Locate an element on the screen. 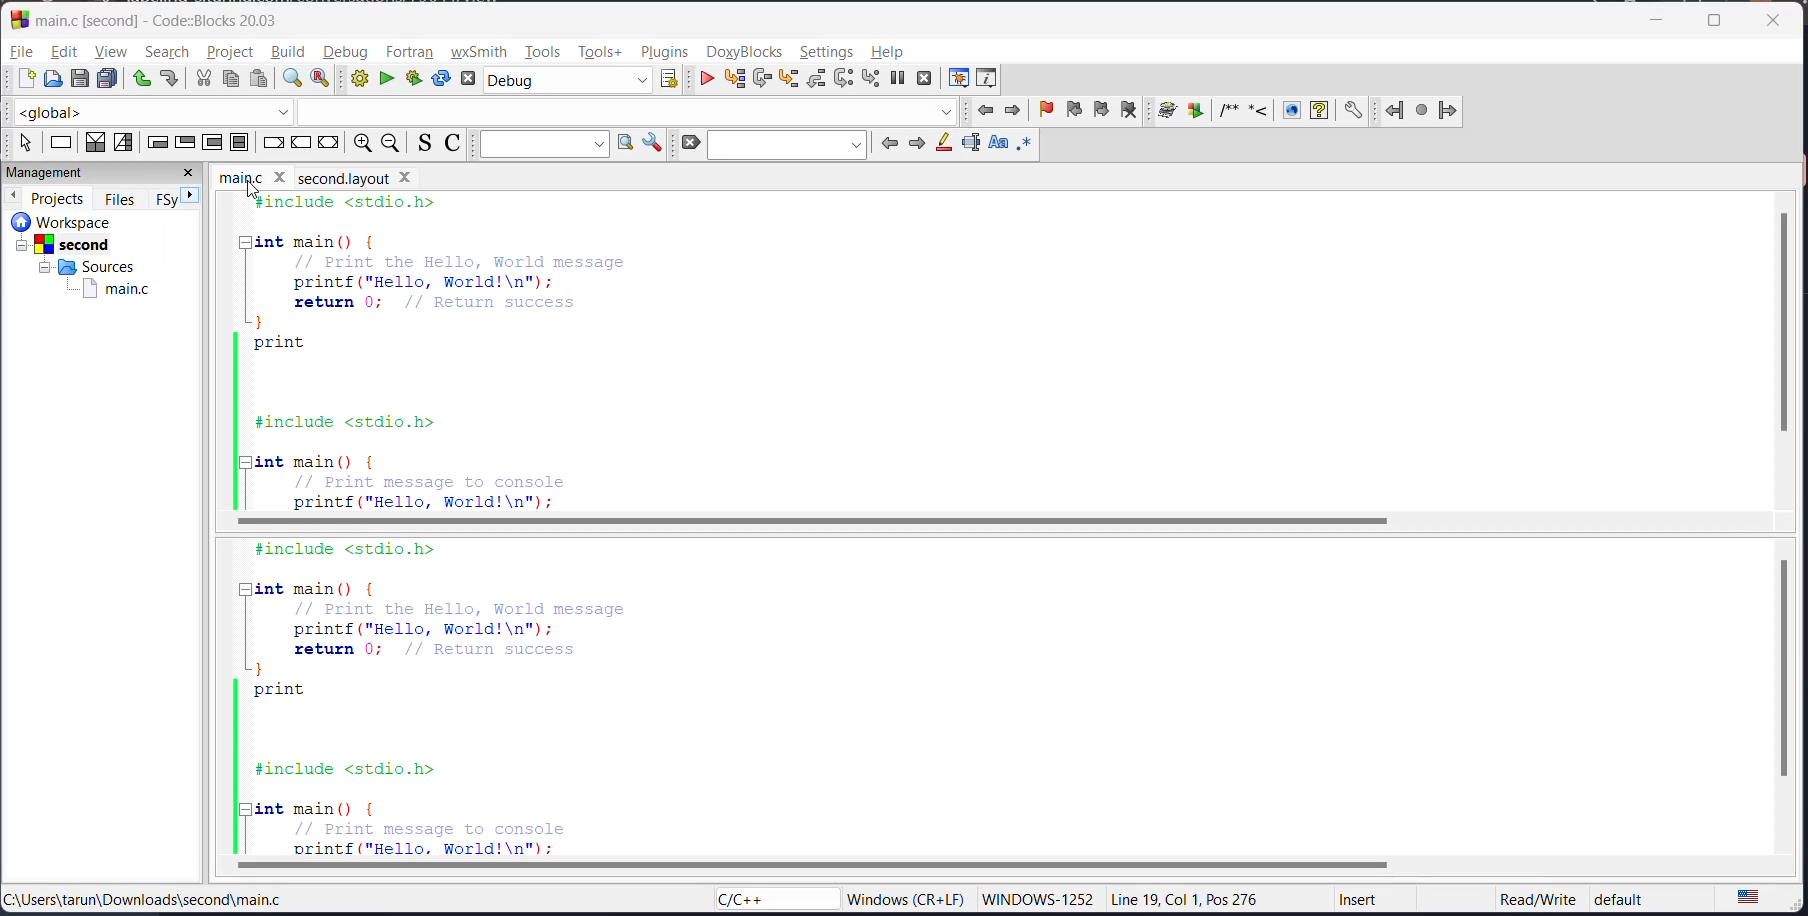  build is located at coordinates (292, 54).